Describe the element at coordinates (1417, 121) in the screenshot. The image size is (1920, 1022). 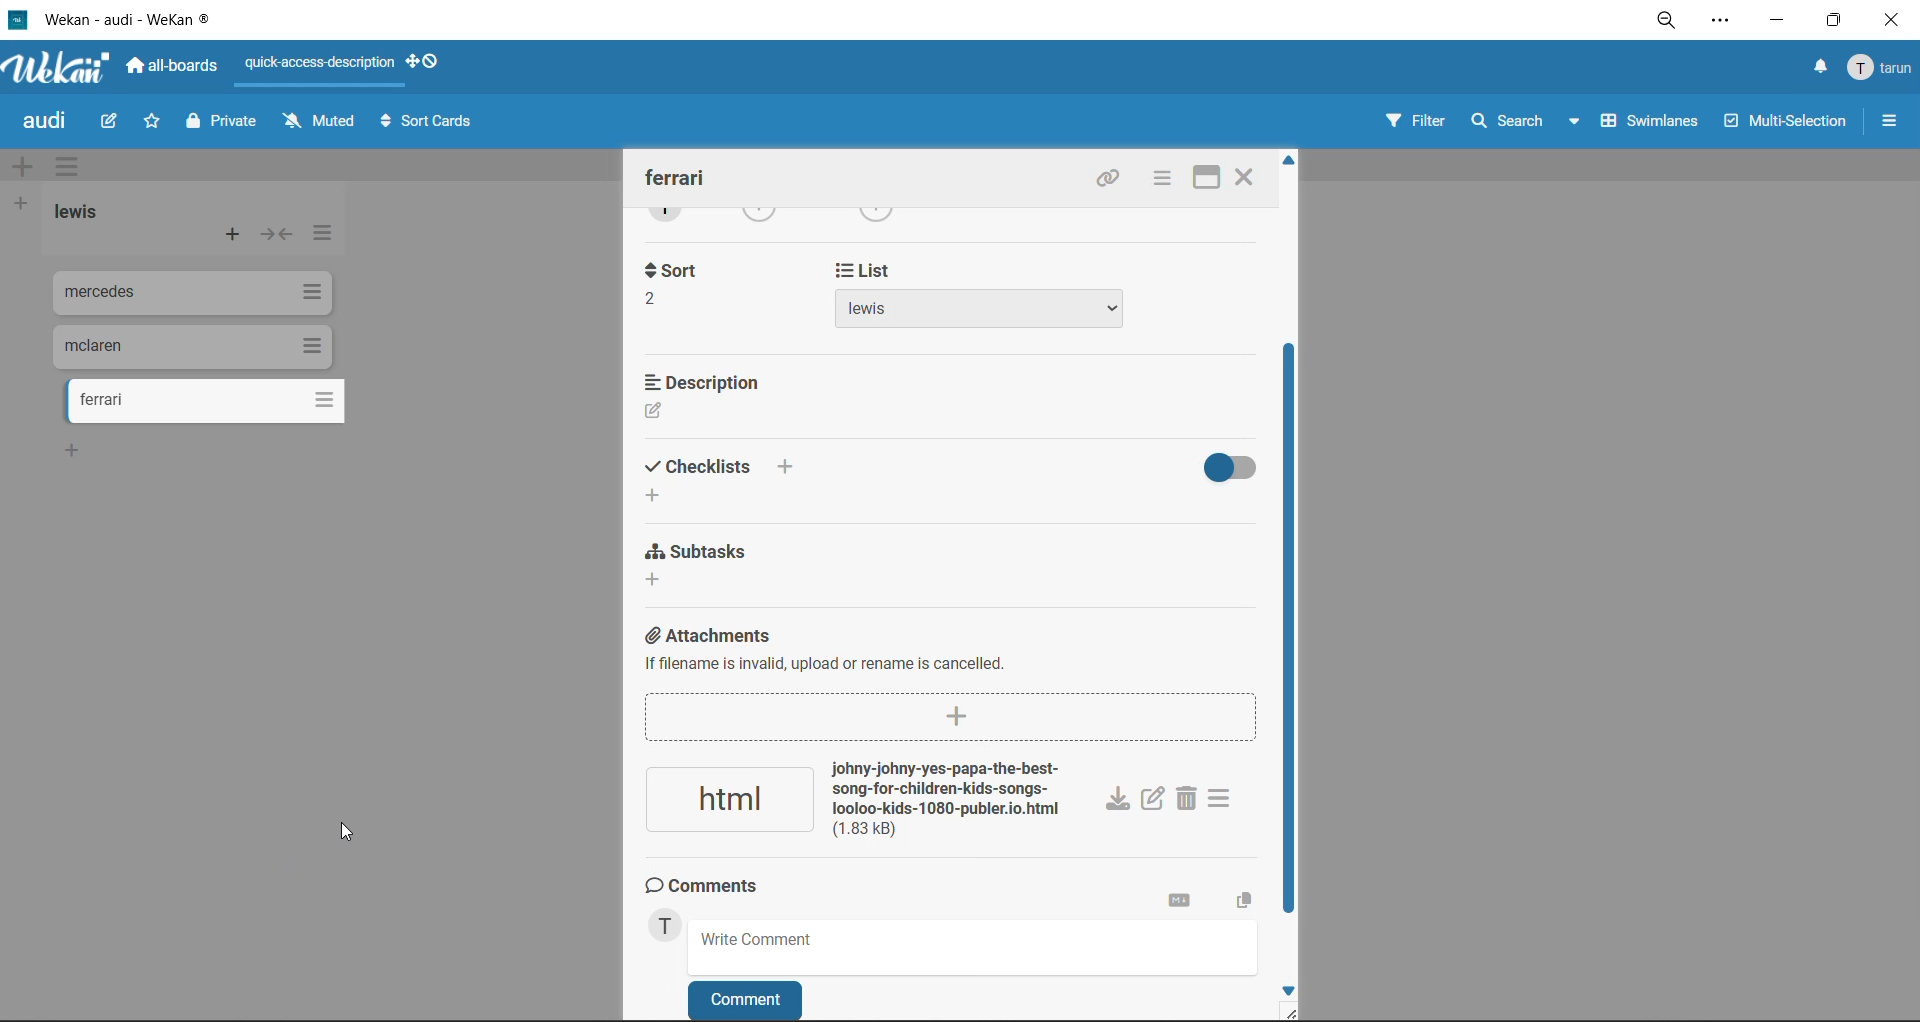
I see `filter` at that location.